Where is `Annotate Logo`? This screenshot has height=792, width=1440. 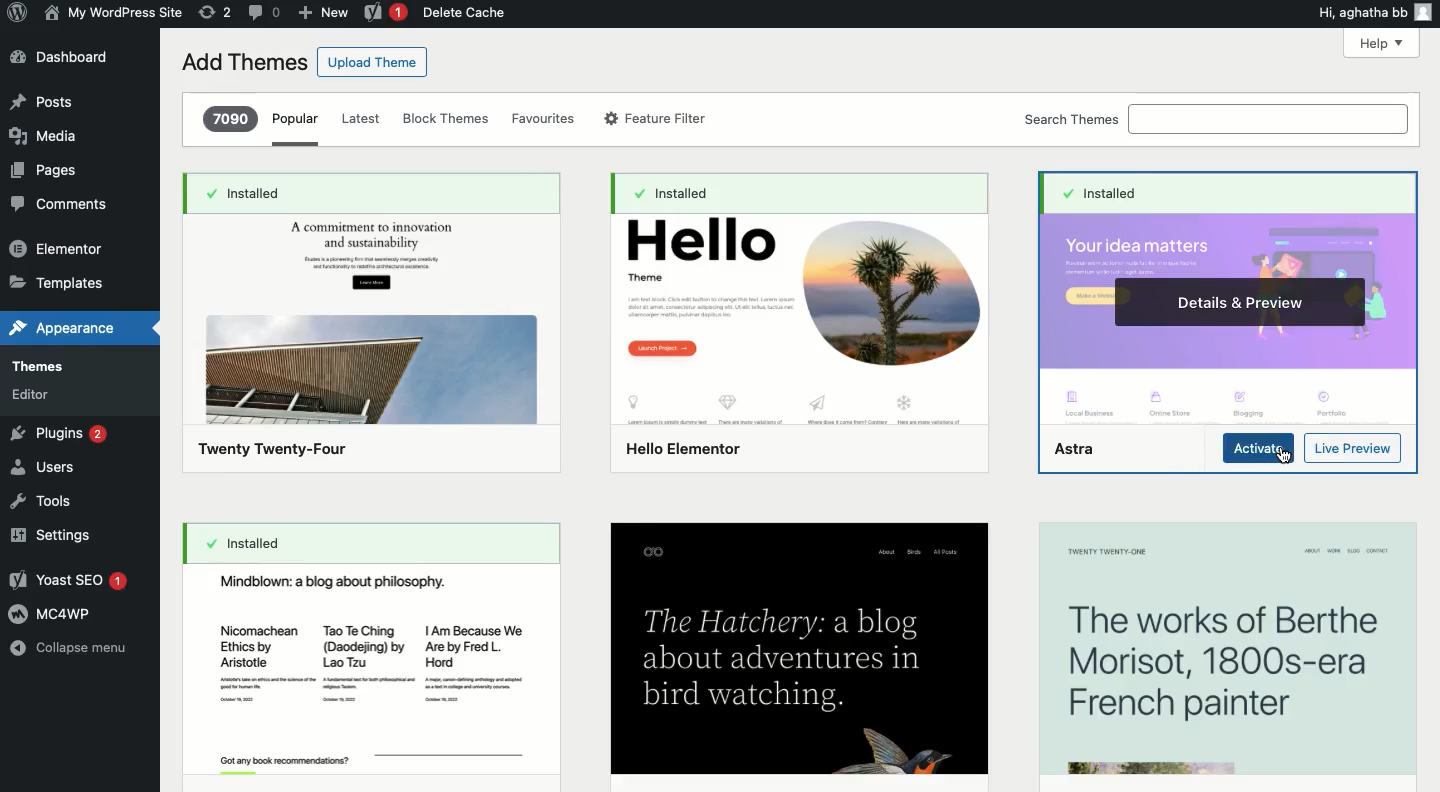 Annotate Logo is located at coordinates (17, 14).